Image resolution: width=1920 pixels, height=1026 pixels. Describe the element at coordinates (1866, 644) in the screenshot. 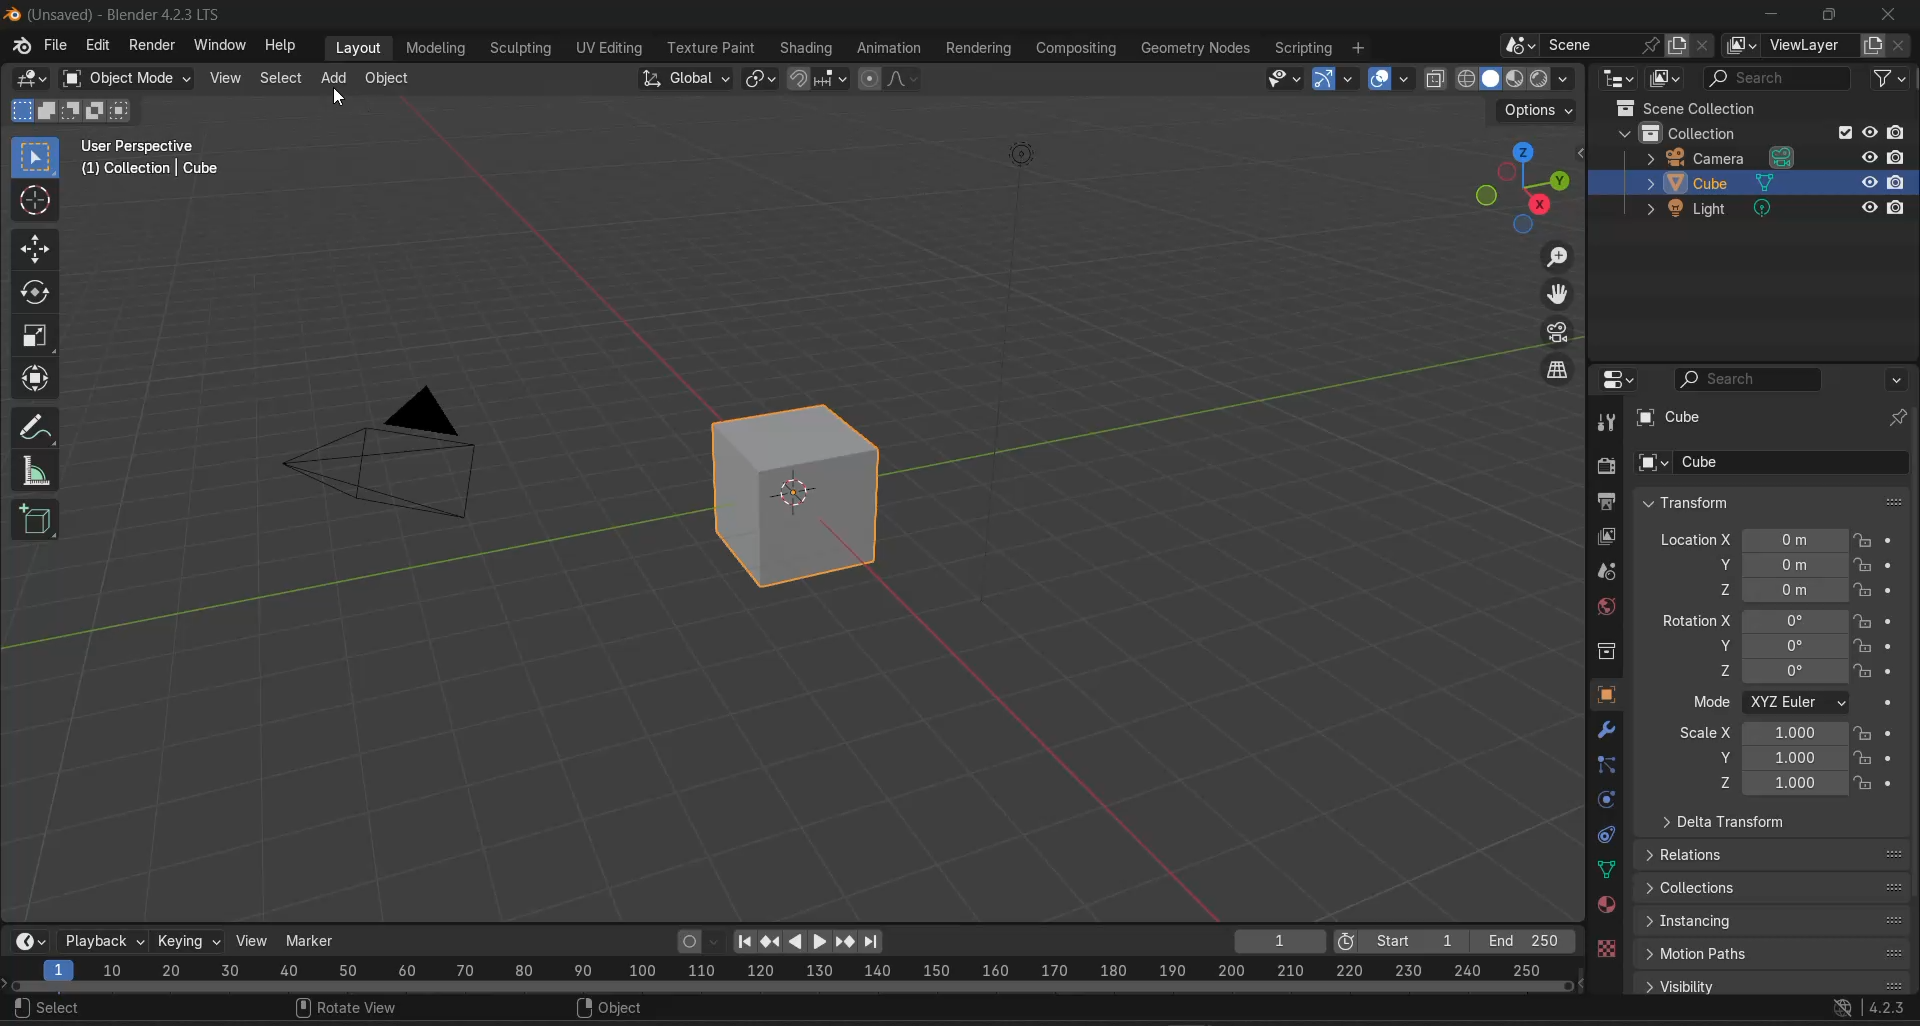

I see `lock rotation` at that location.